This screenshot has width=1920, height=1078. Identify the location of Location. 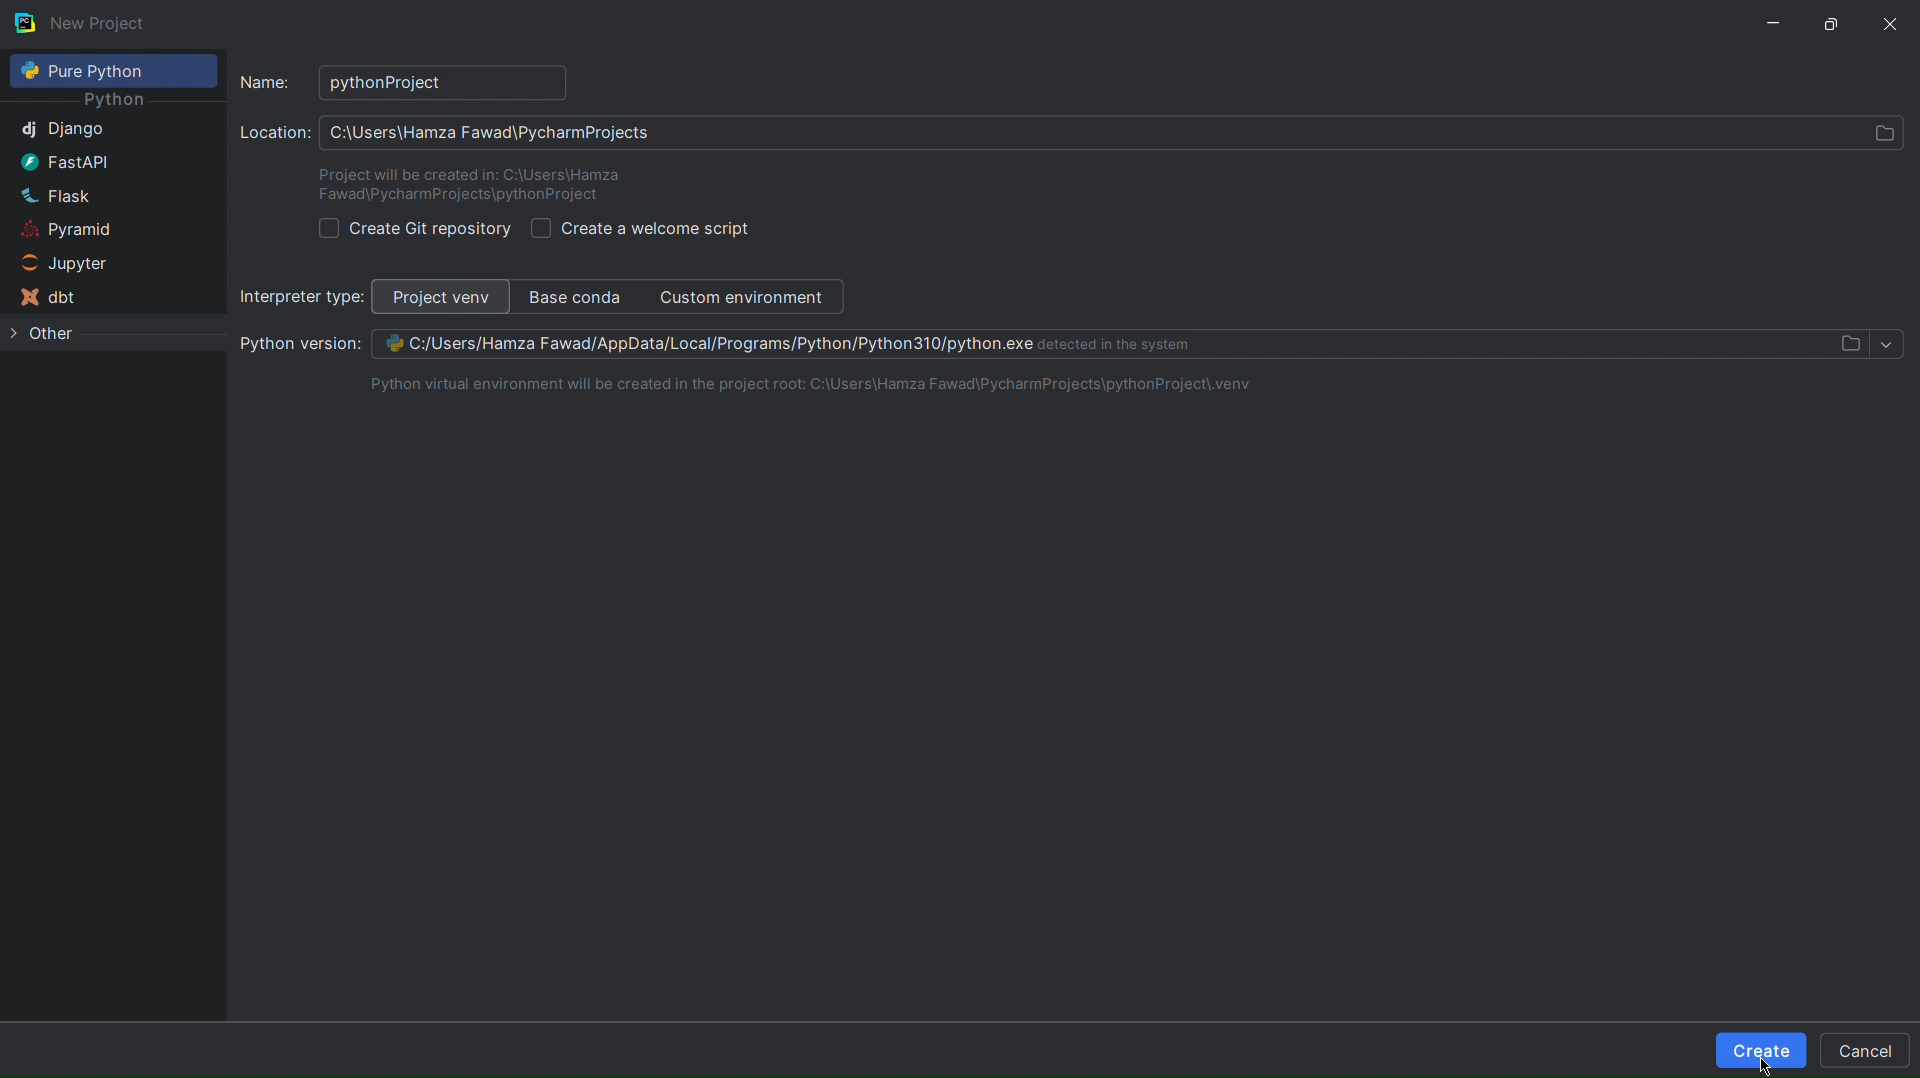
(274, 136).